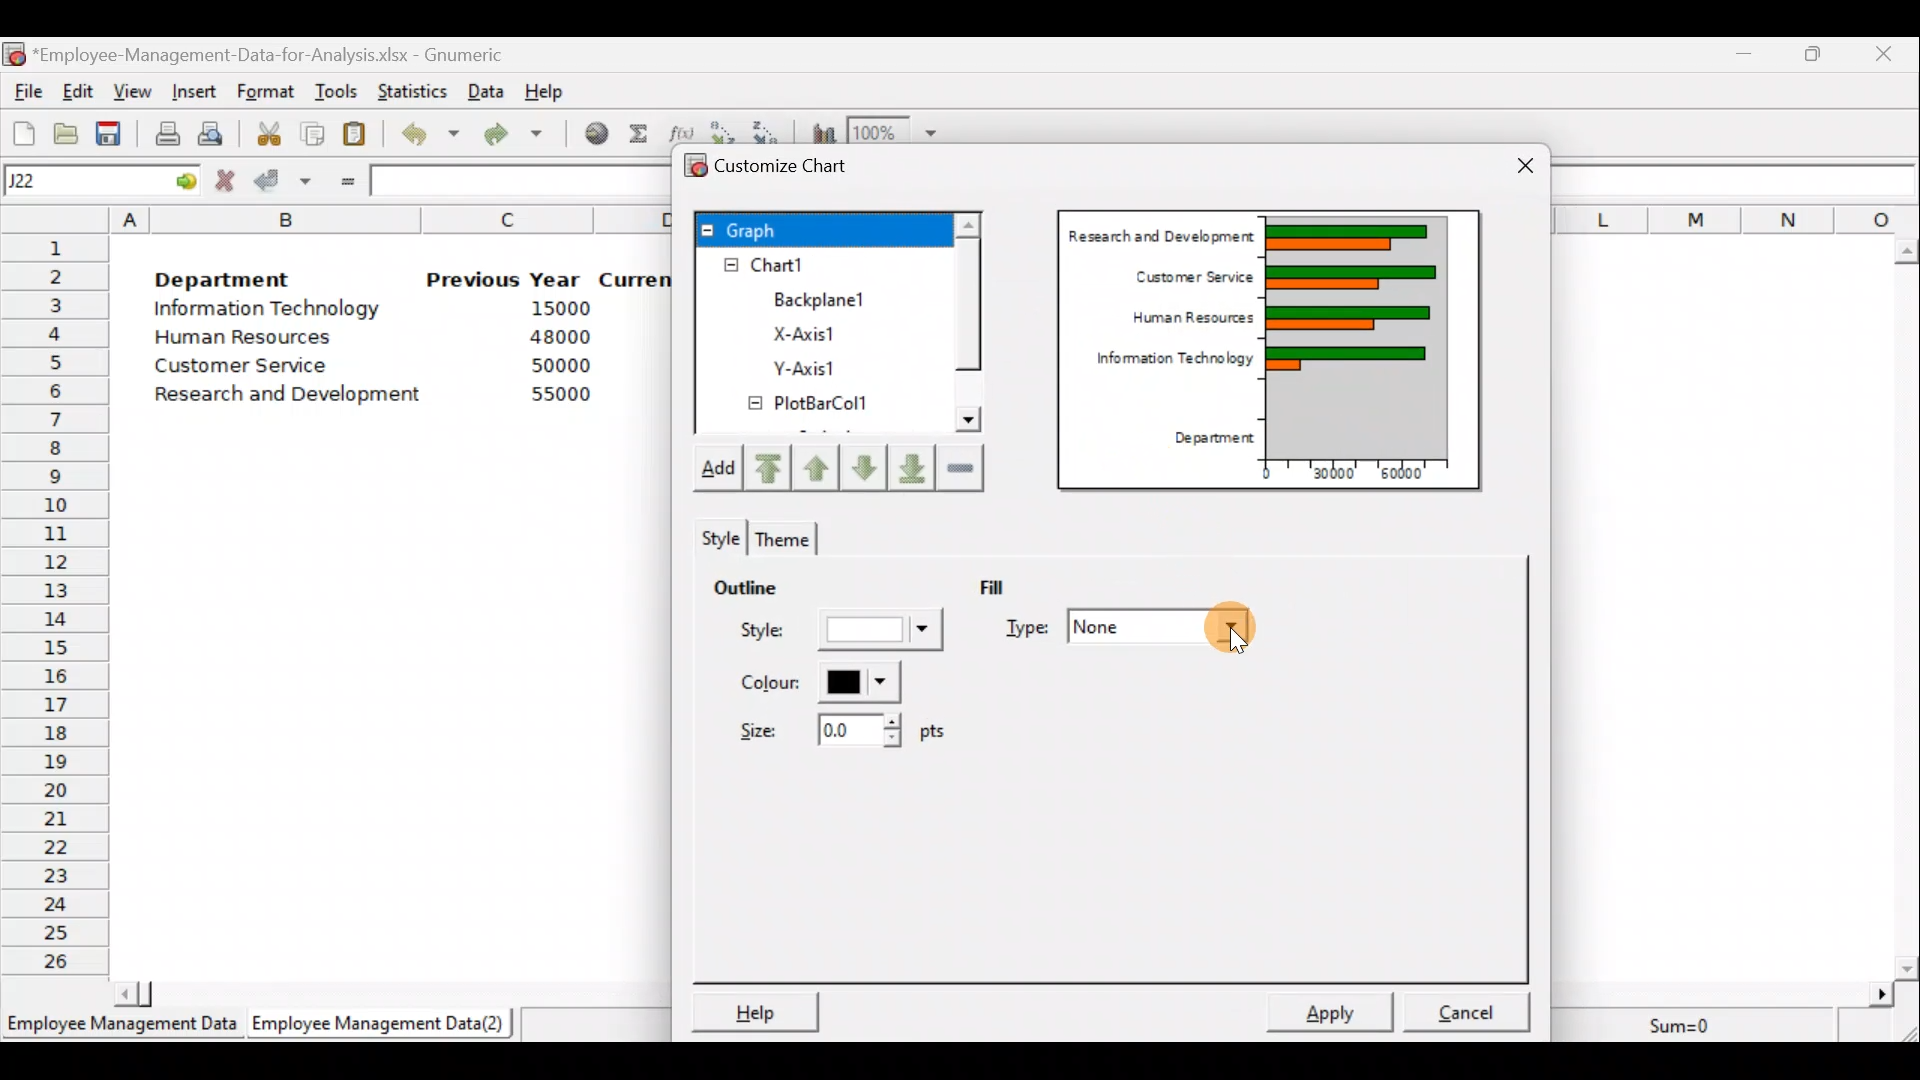 This screenshot has height=1080, width=1920. I want to click on Customize chart, so click(780, 164).